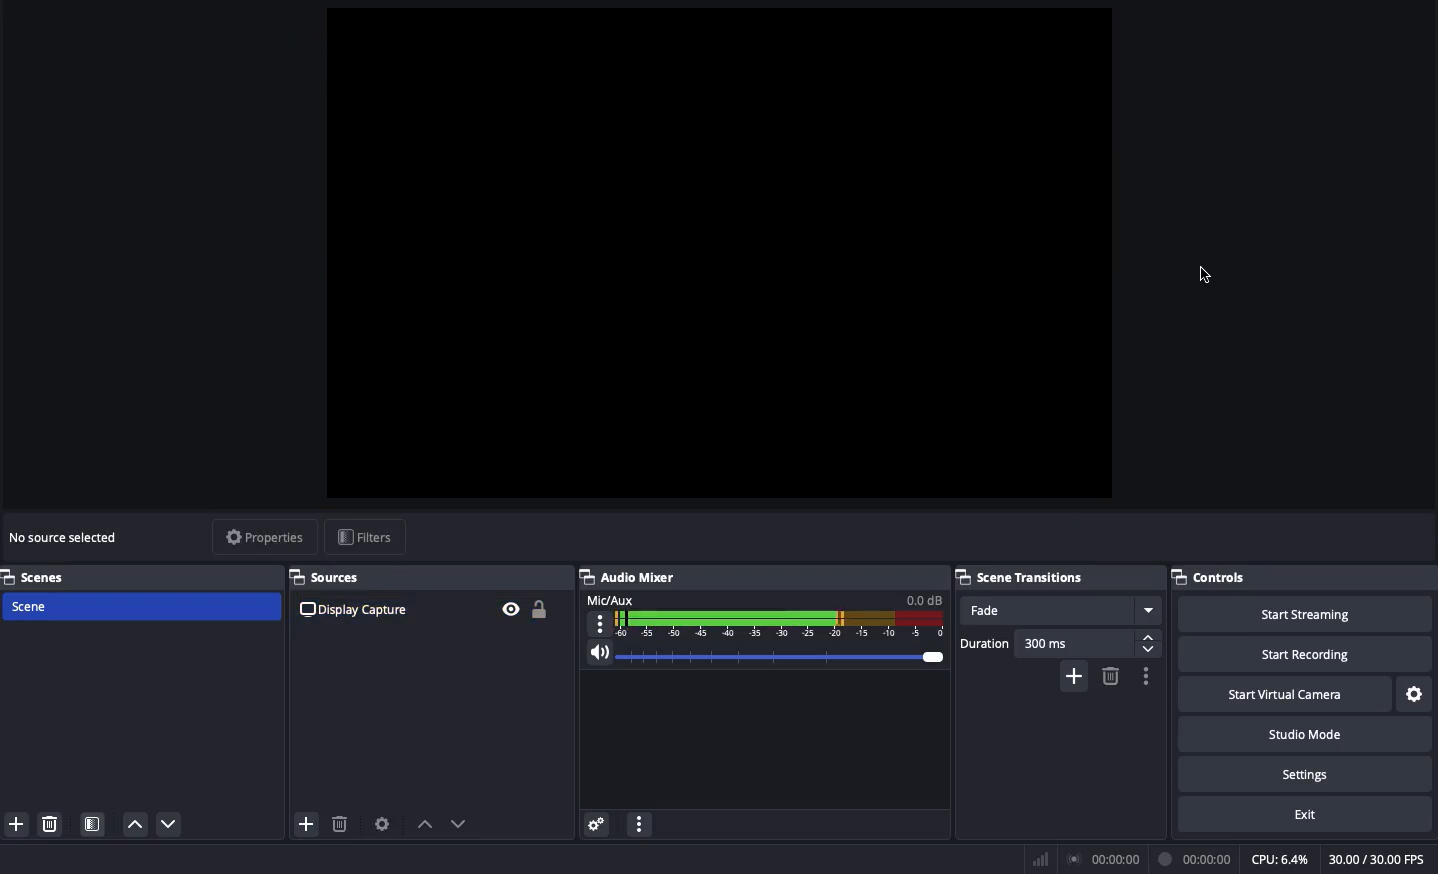  Describe the element at coordinates (71, 540) in the screenshot. I see `Display capture` at that location.